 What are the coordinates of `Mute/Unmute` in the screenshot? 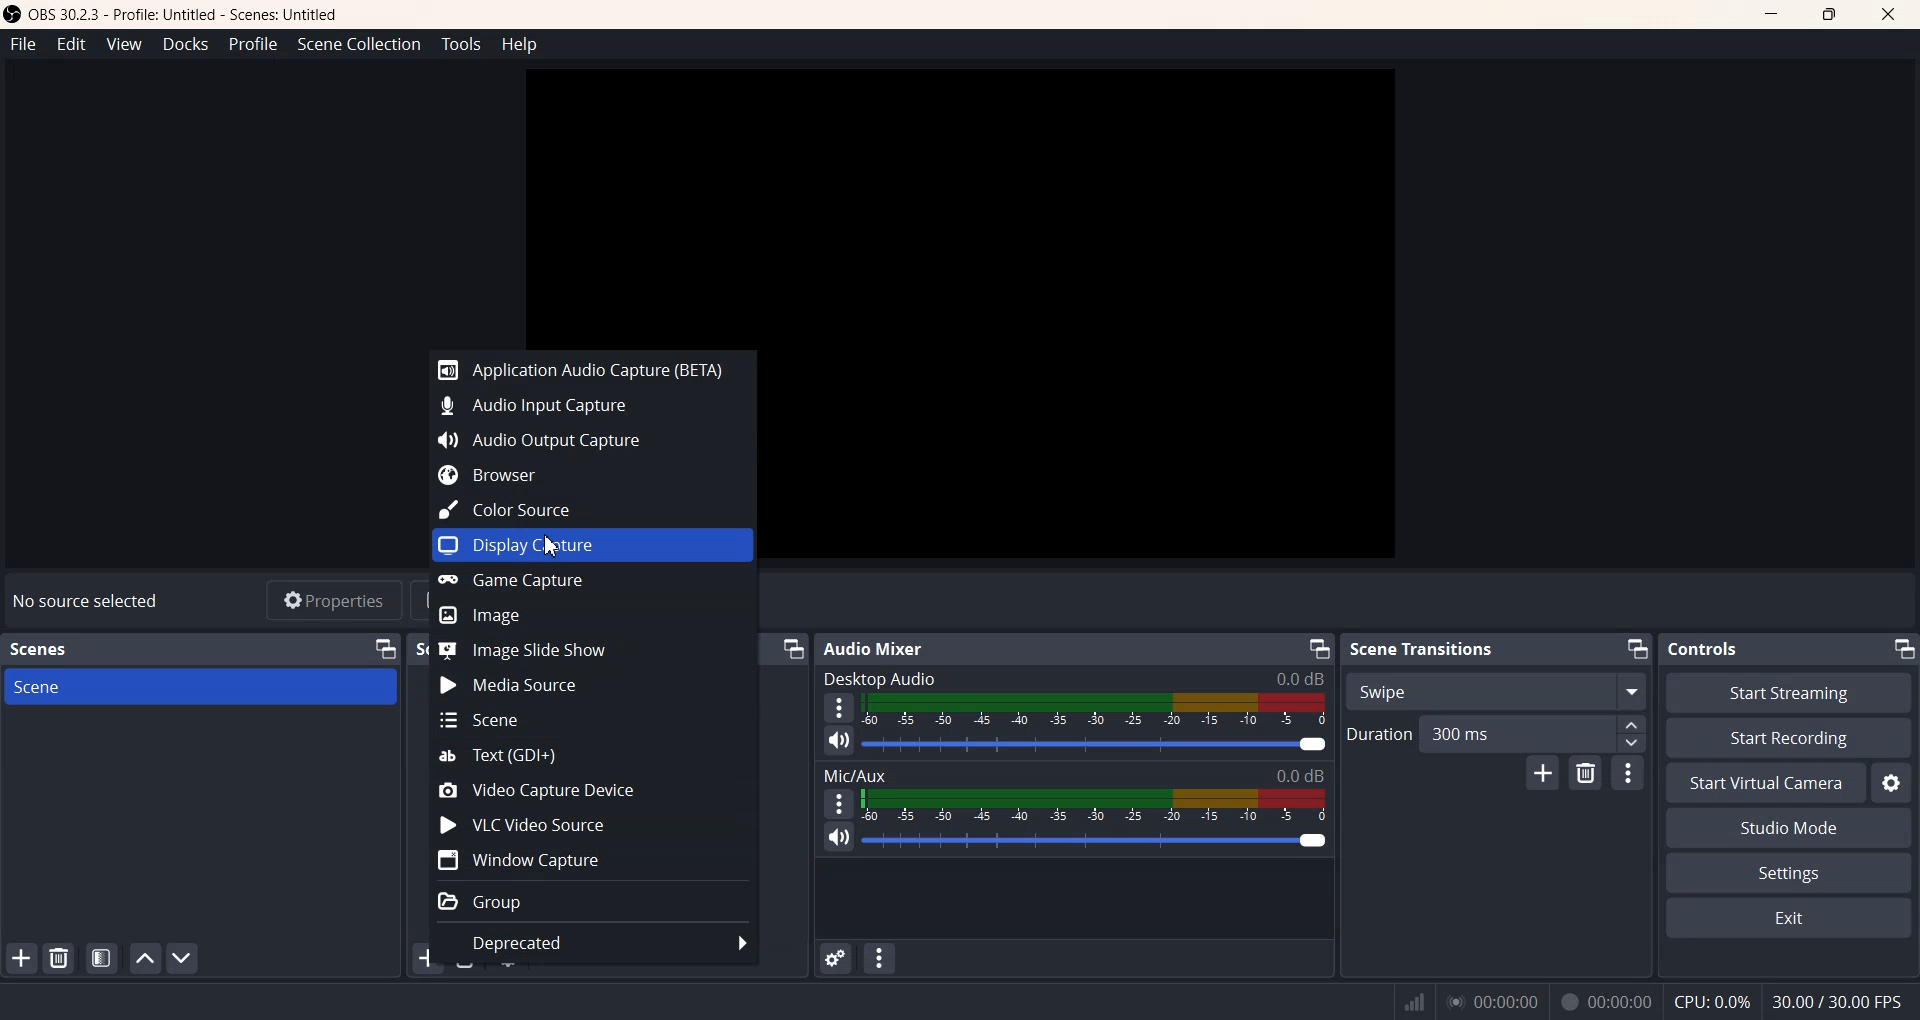 It's located at (838, 838).